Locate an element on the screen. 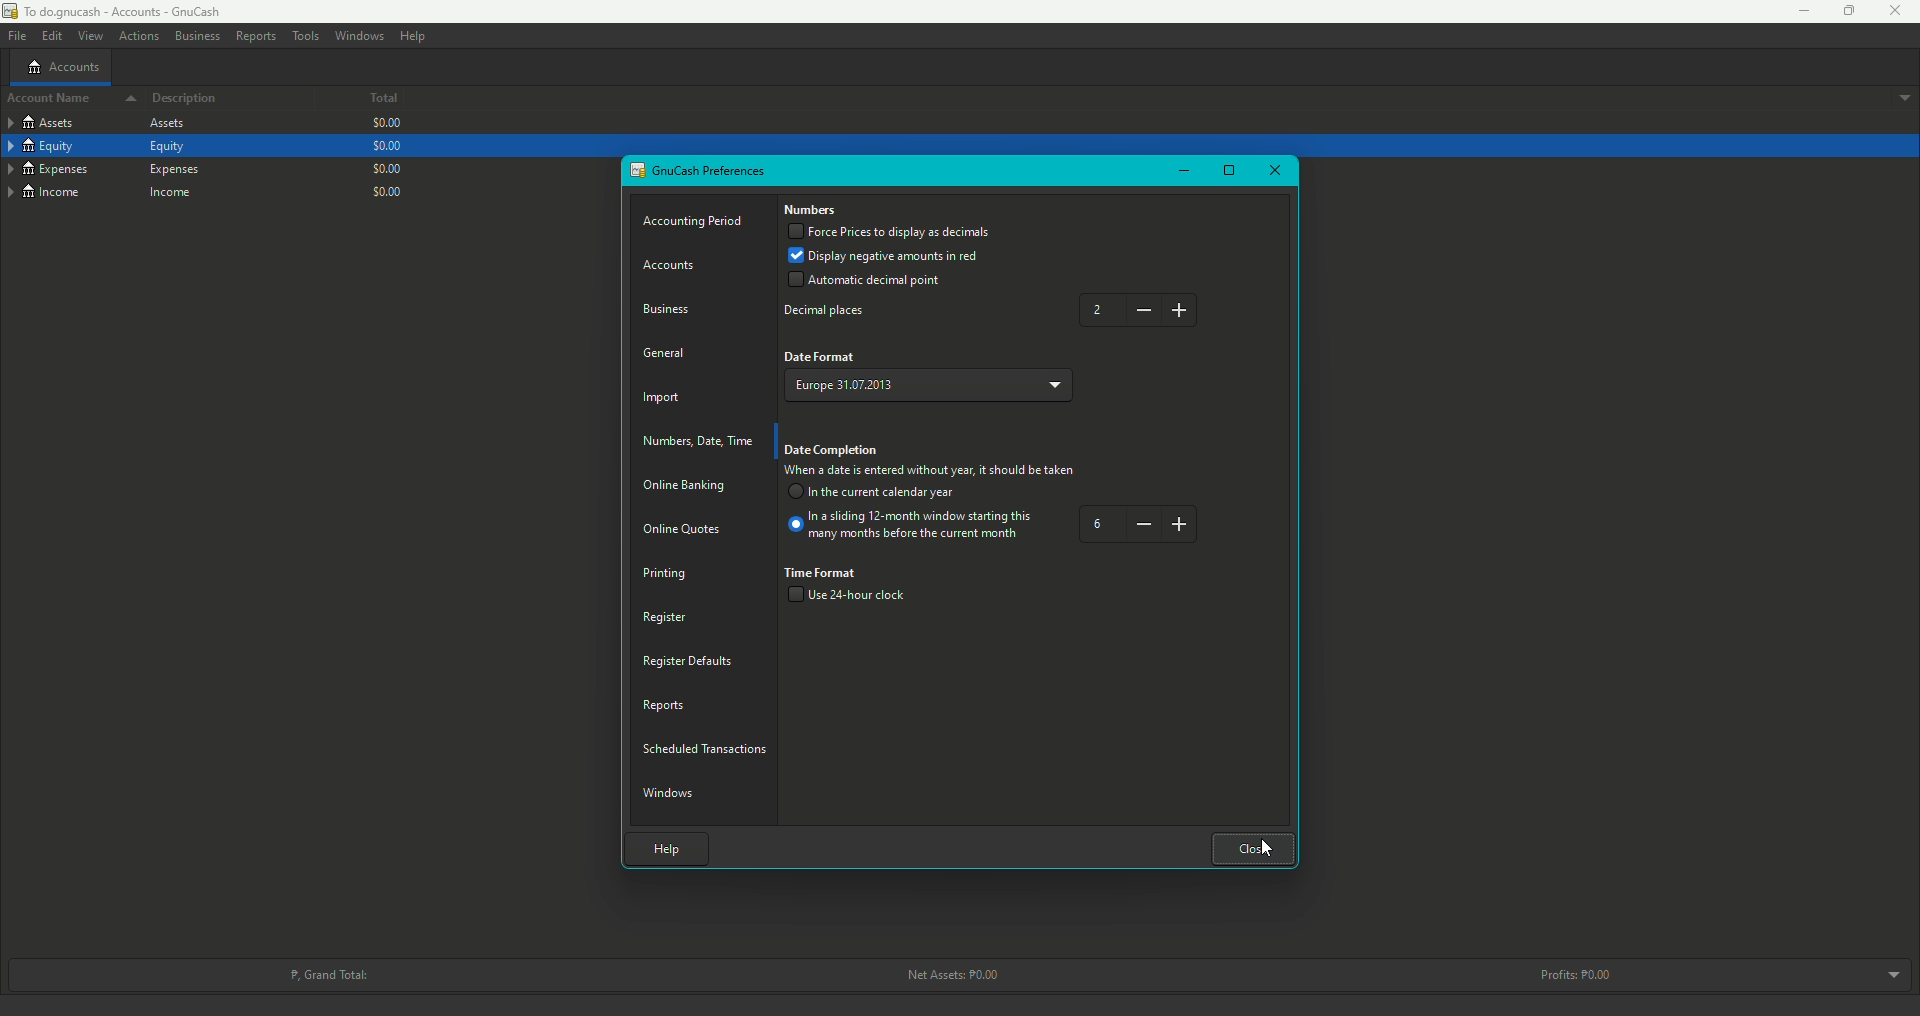  Business is located at coordinates (196, 34).